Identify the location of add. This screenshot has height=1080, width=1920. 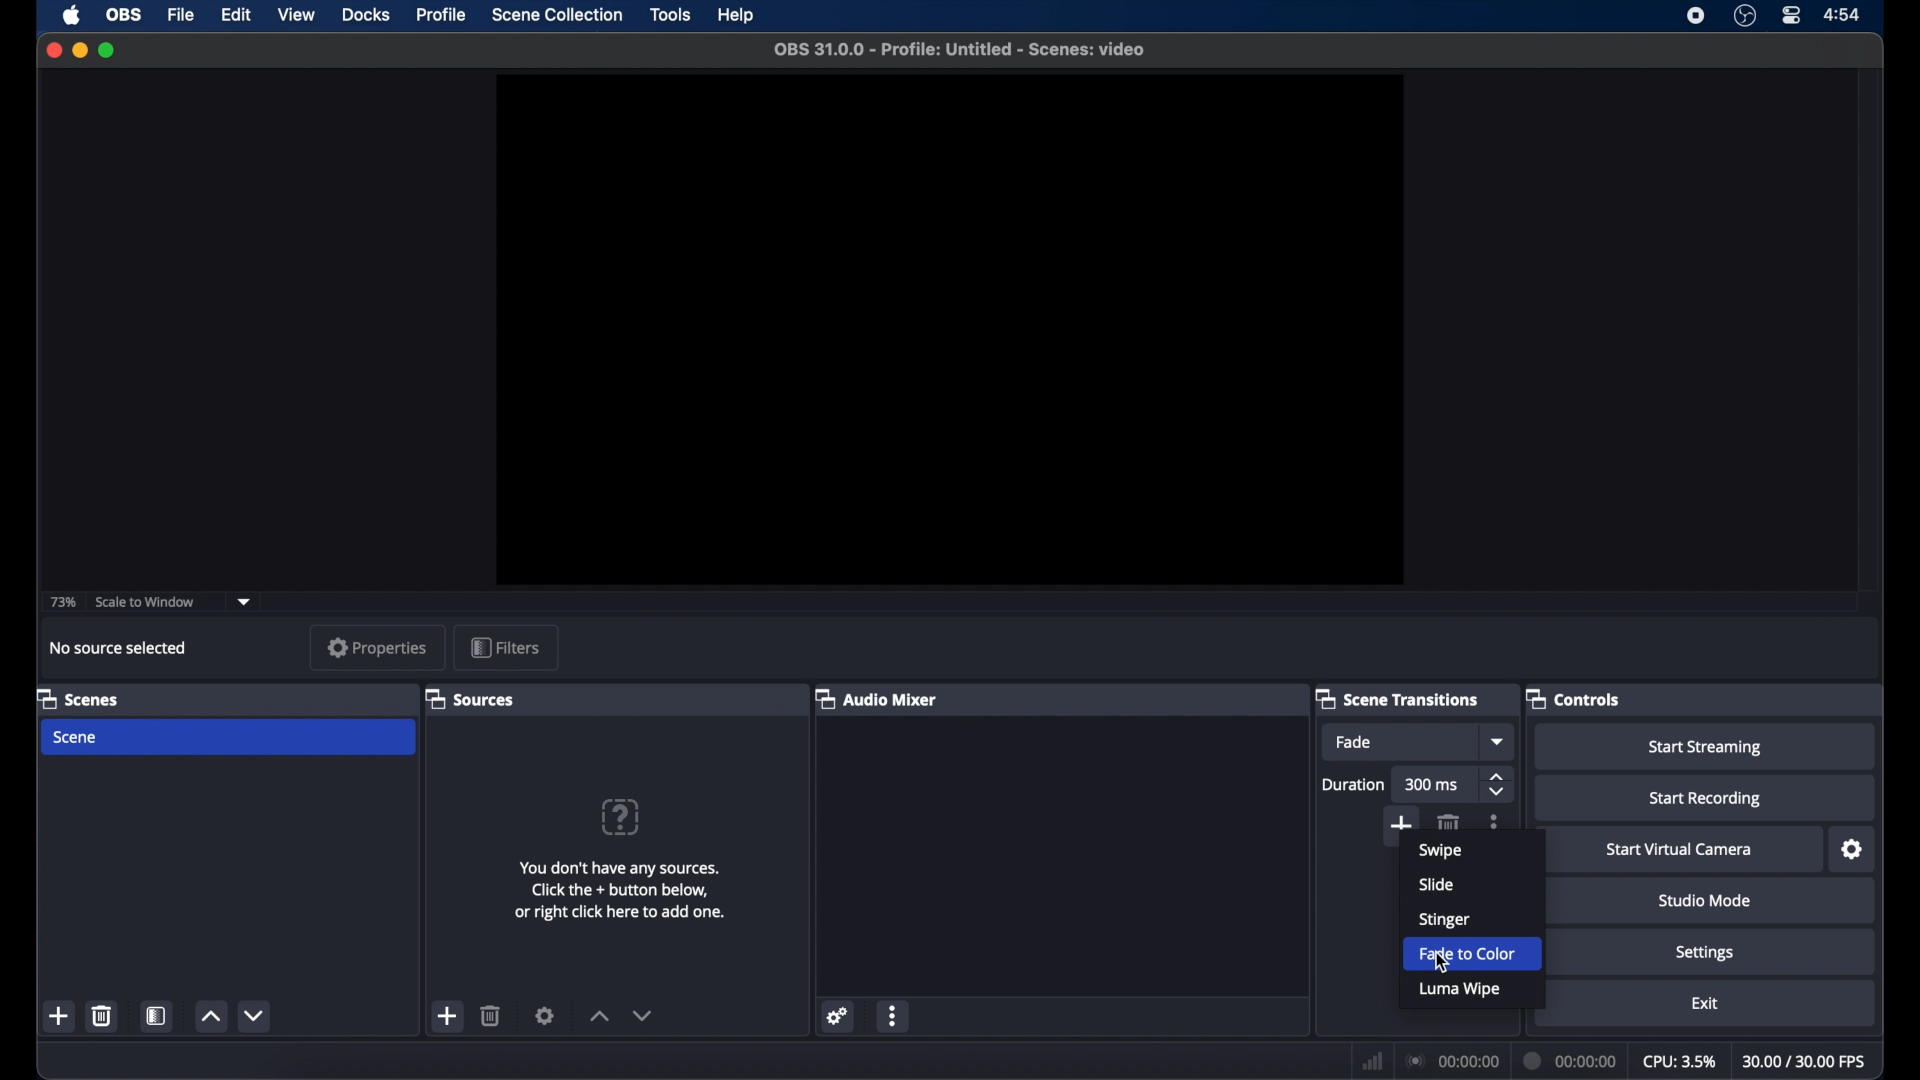
(1400, 822).